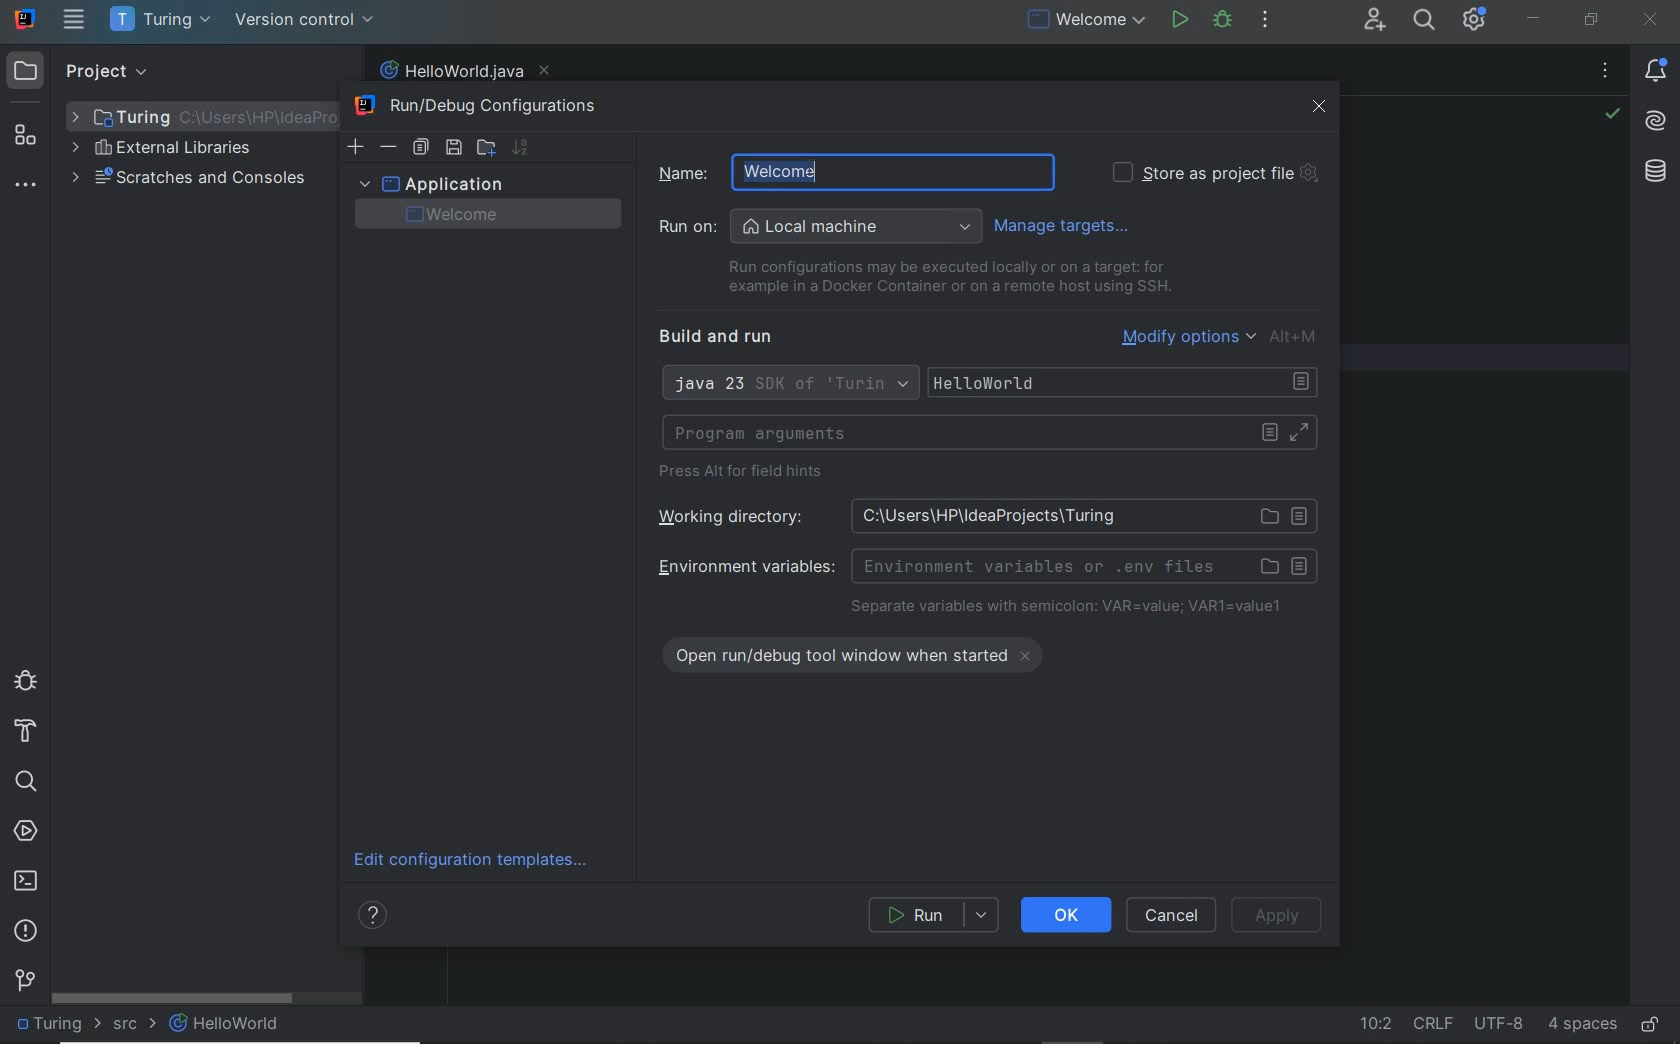  What do you see at coordinates (1533, 19) in the screenshot?
I see `MINIMIZE` at bounding box center [1533, 19].